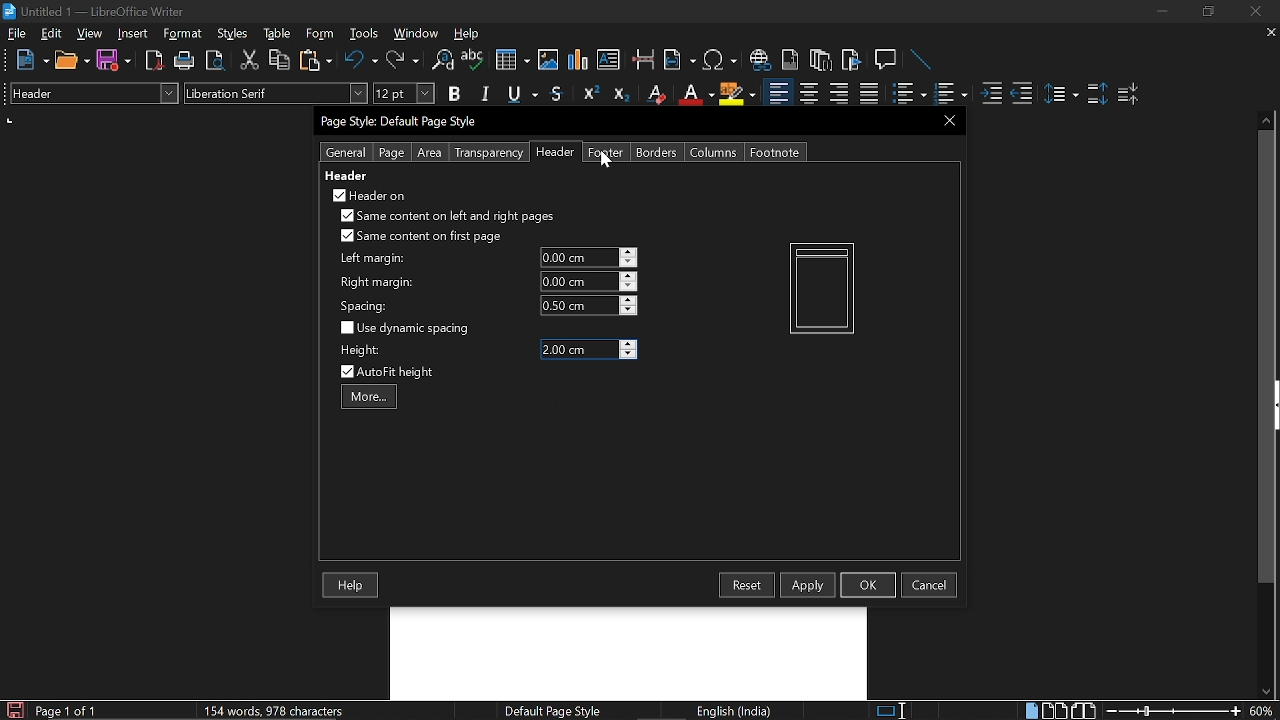 The width and height of the screenshot is (1280, 720). I want to click on current page Current page, so click(65, 710).